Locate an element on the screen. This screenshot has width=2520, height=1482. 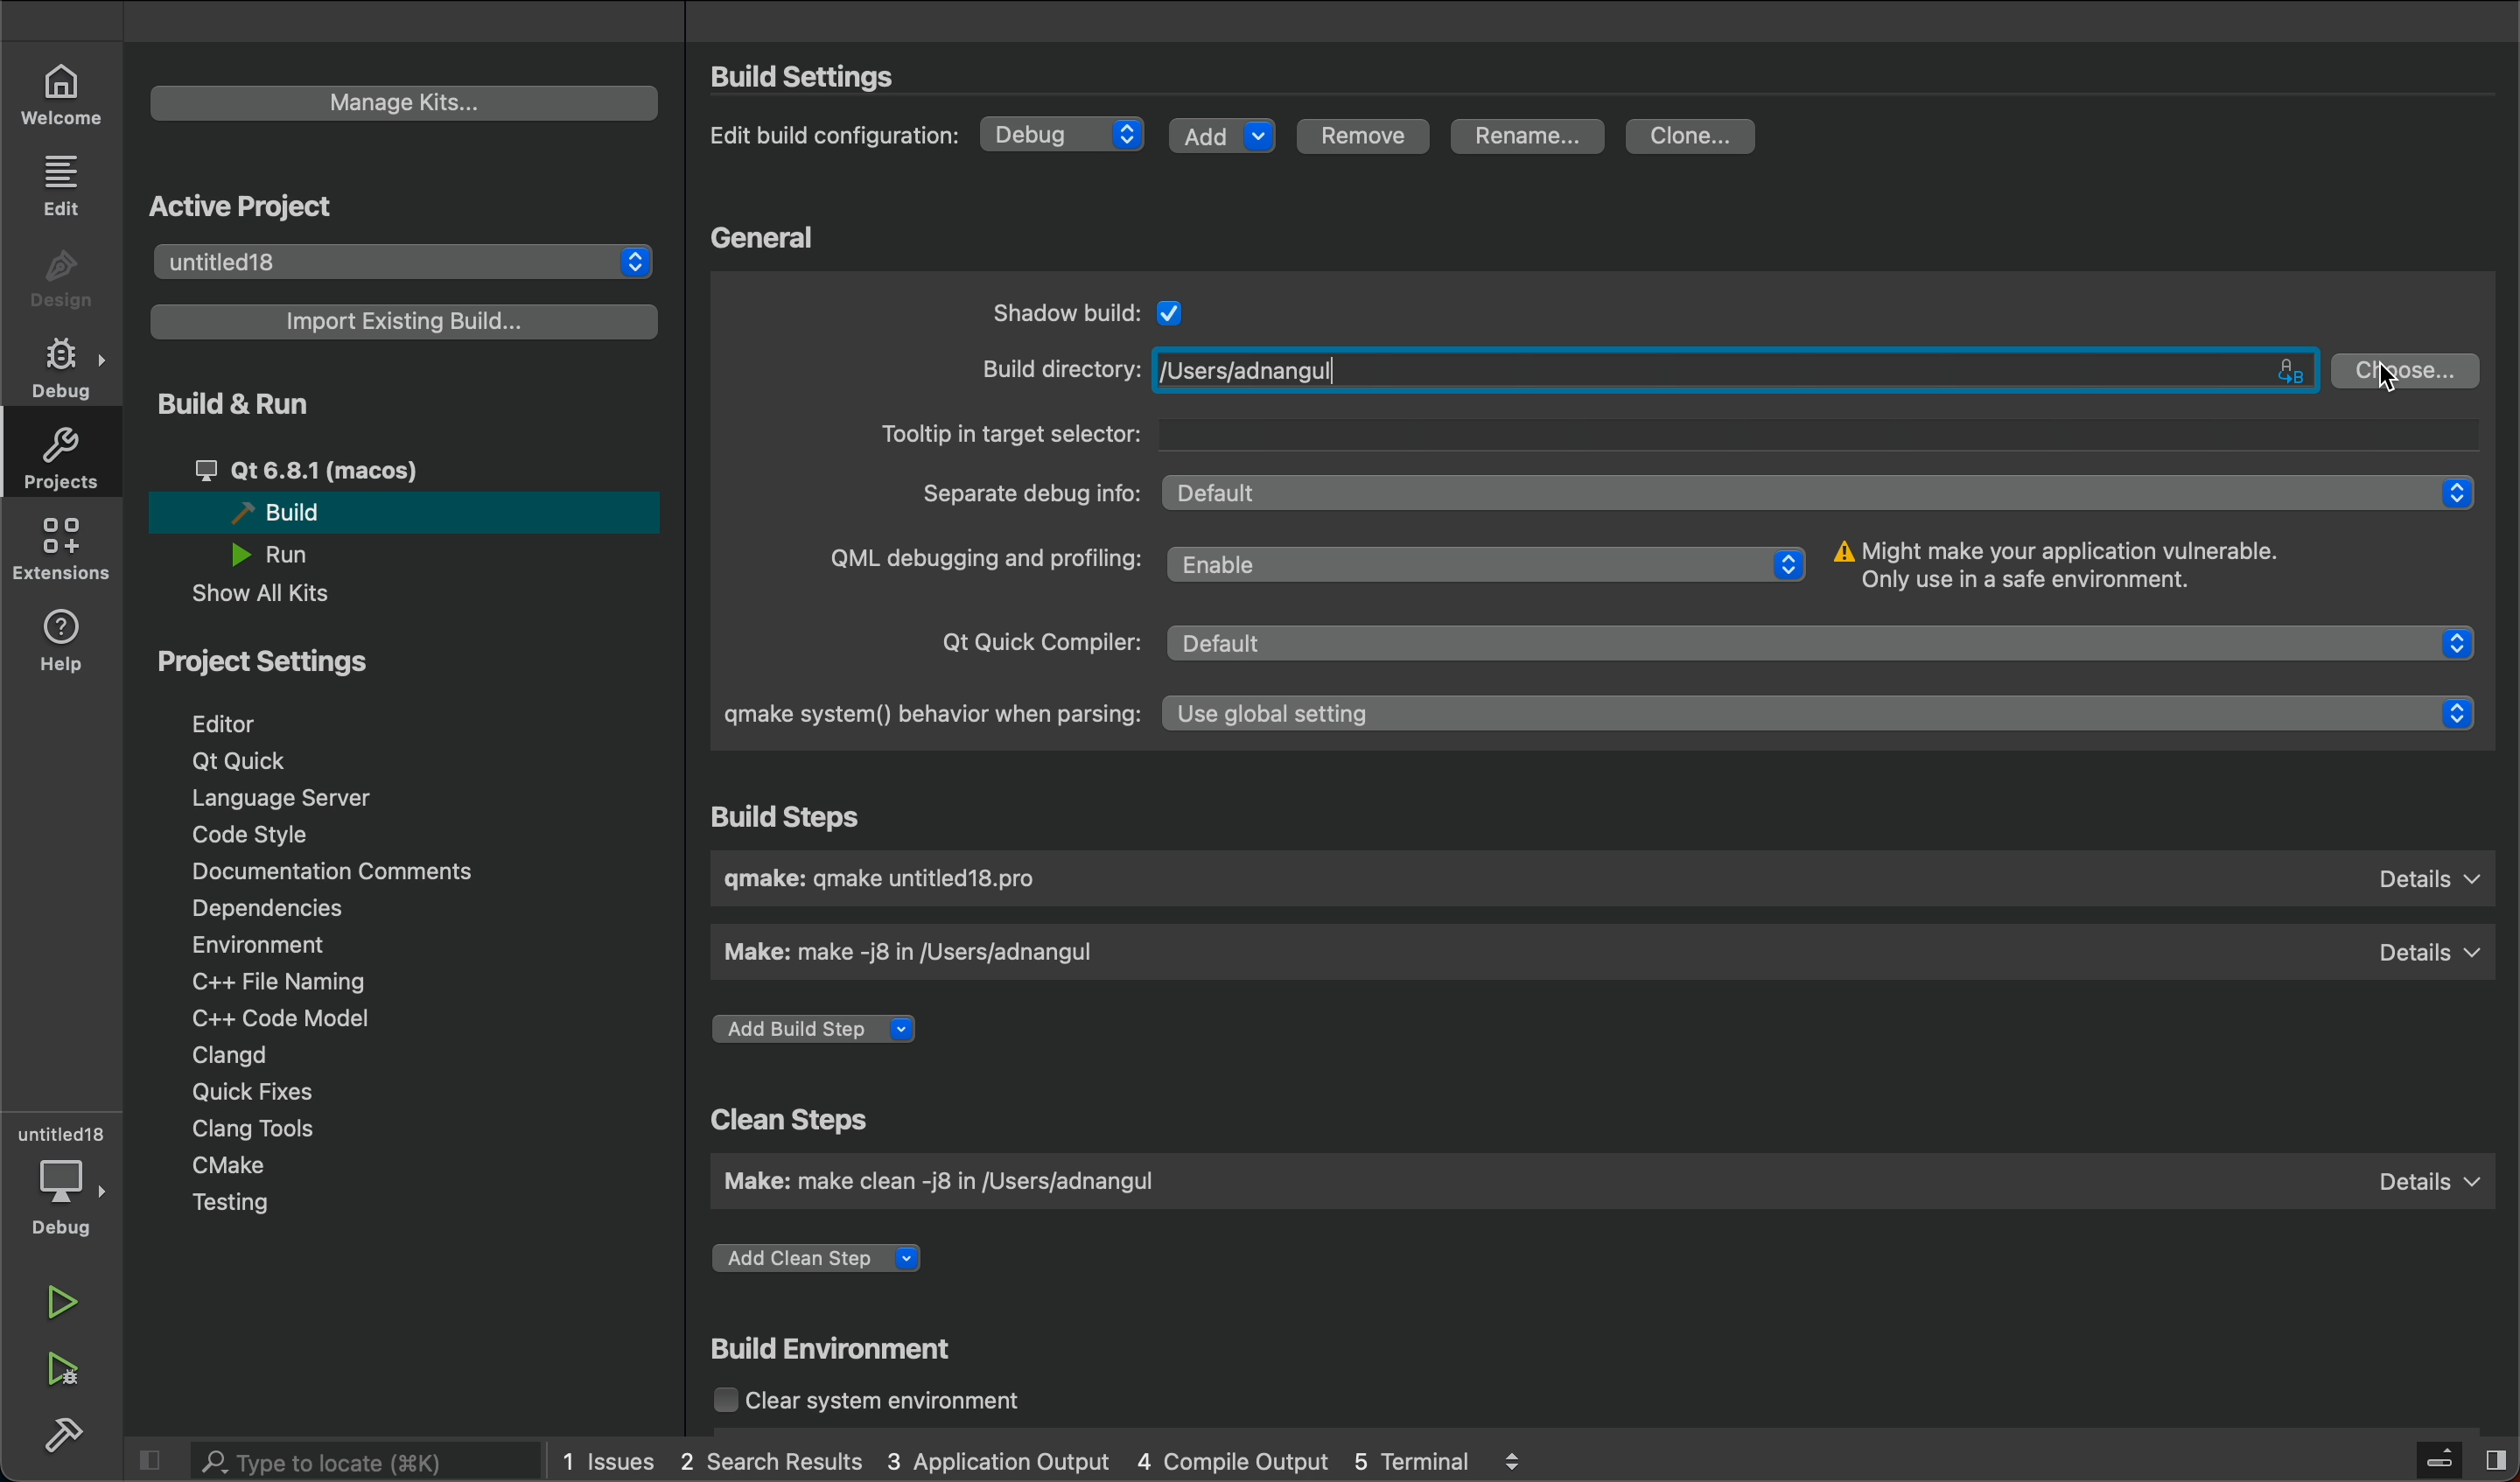
C++ code model is located at coordinates (314, 1016).